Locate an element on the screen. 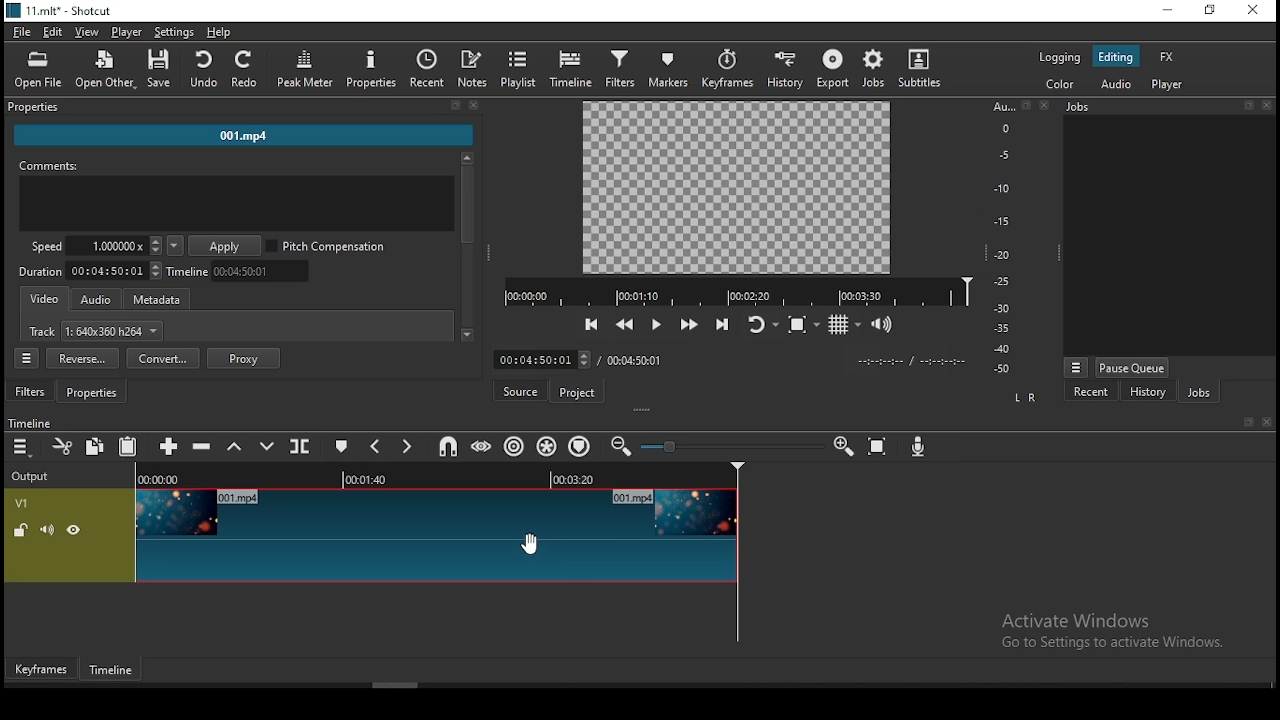 The height and width of the screenshot is (720, 1280). convert is located at coordinates (162, 357).